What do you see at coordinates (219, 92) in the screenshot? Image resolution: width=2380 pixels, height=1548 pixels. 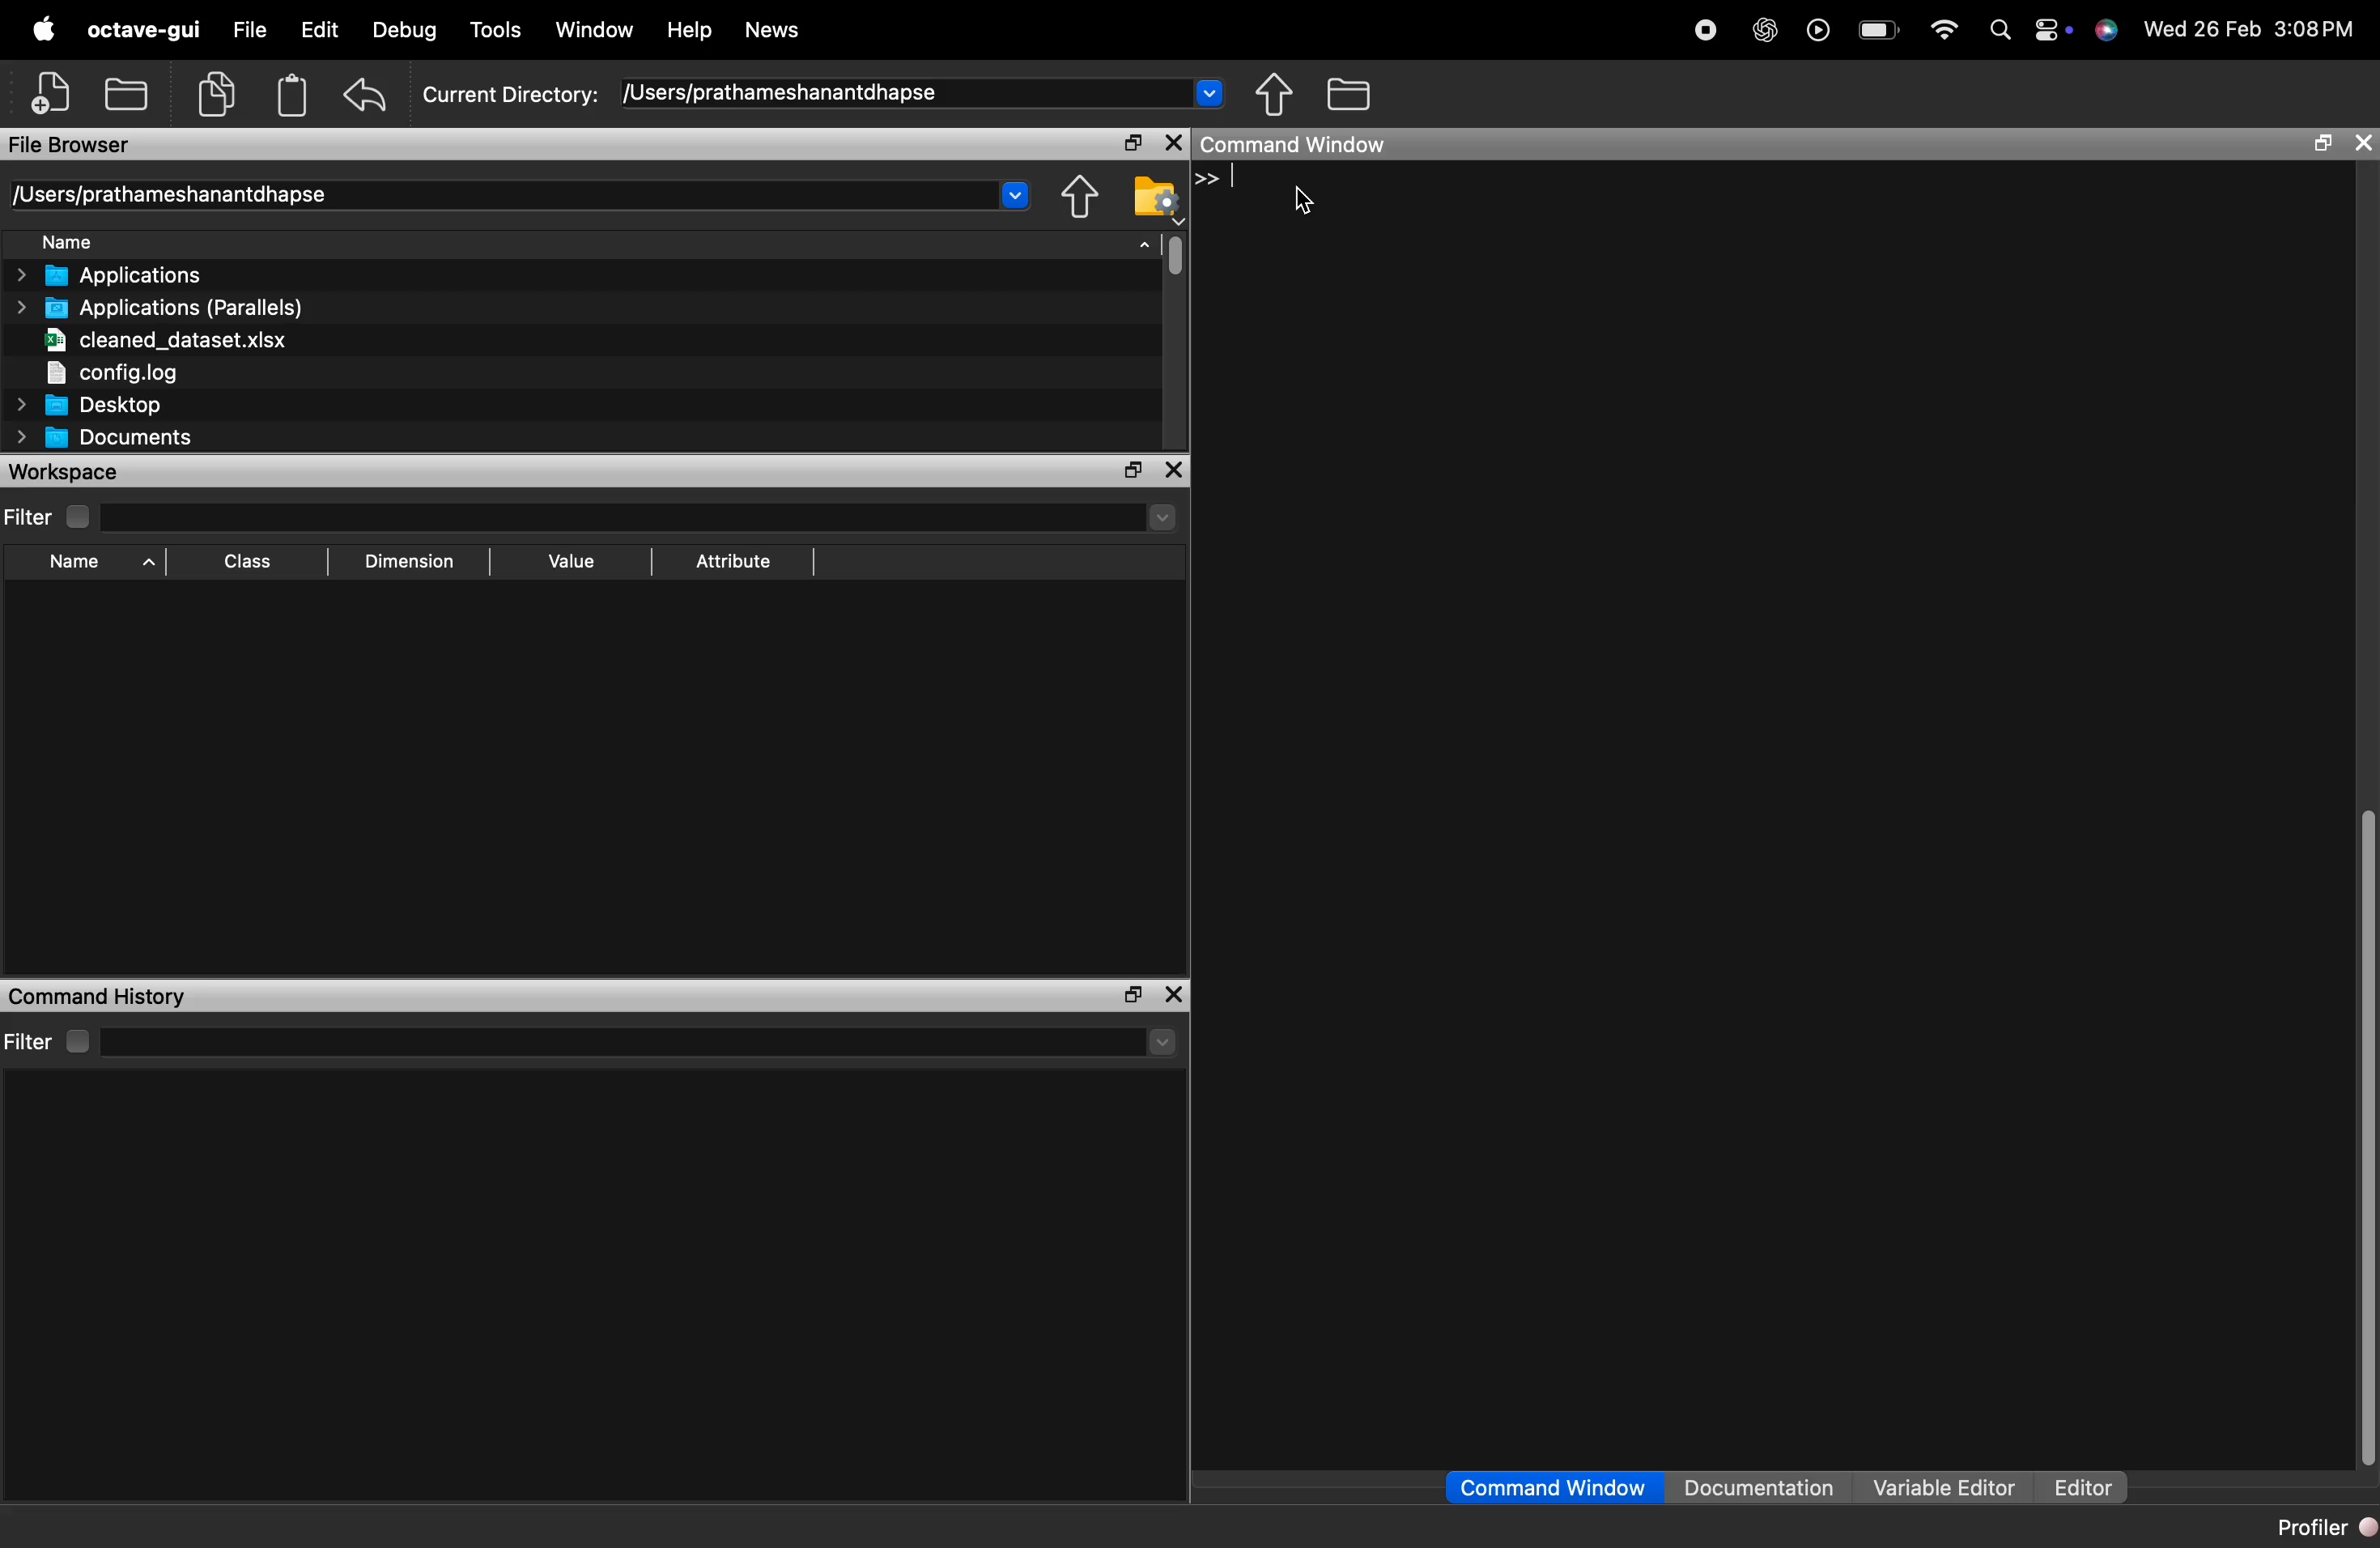 I see `copy` at bounding box center [219, 92].